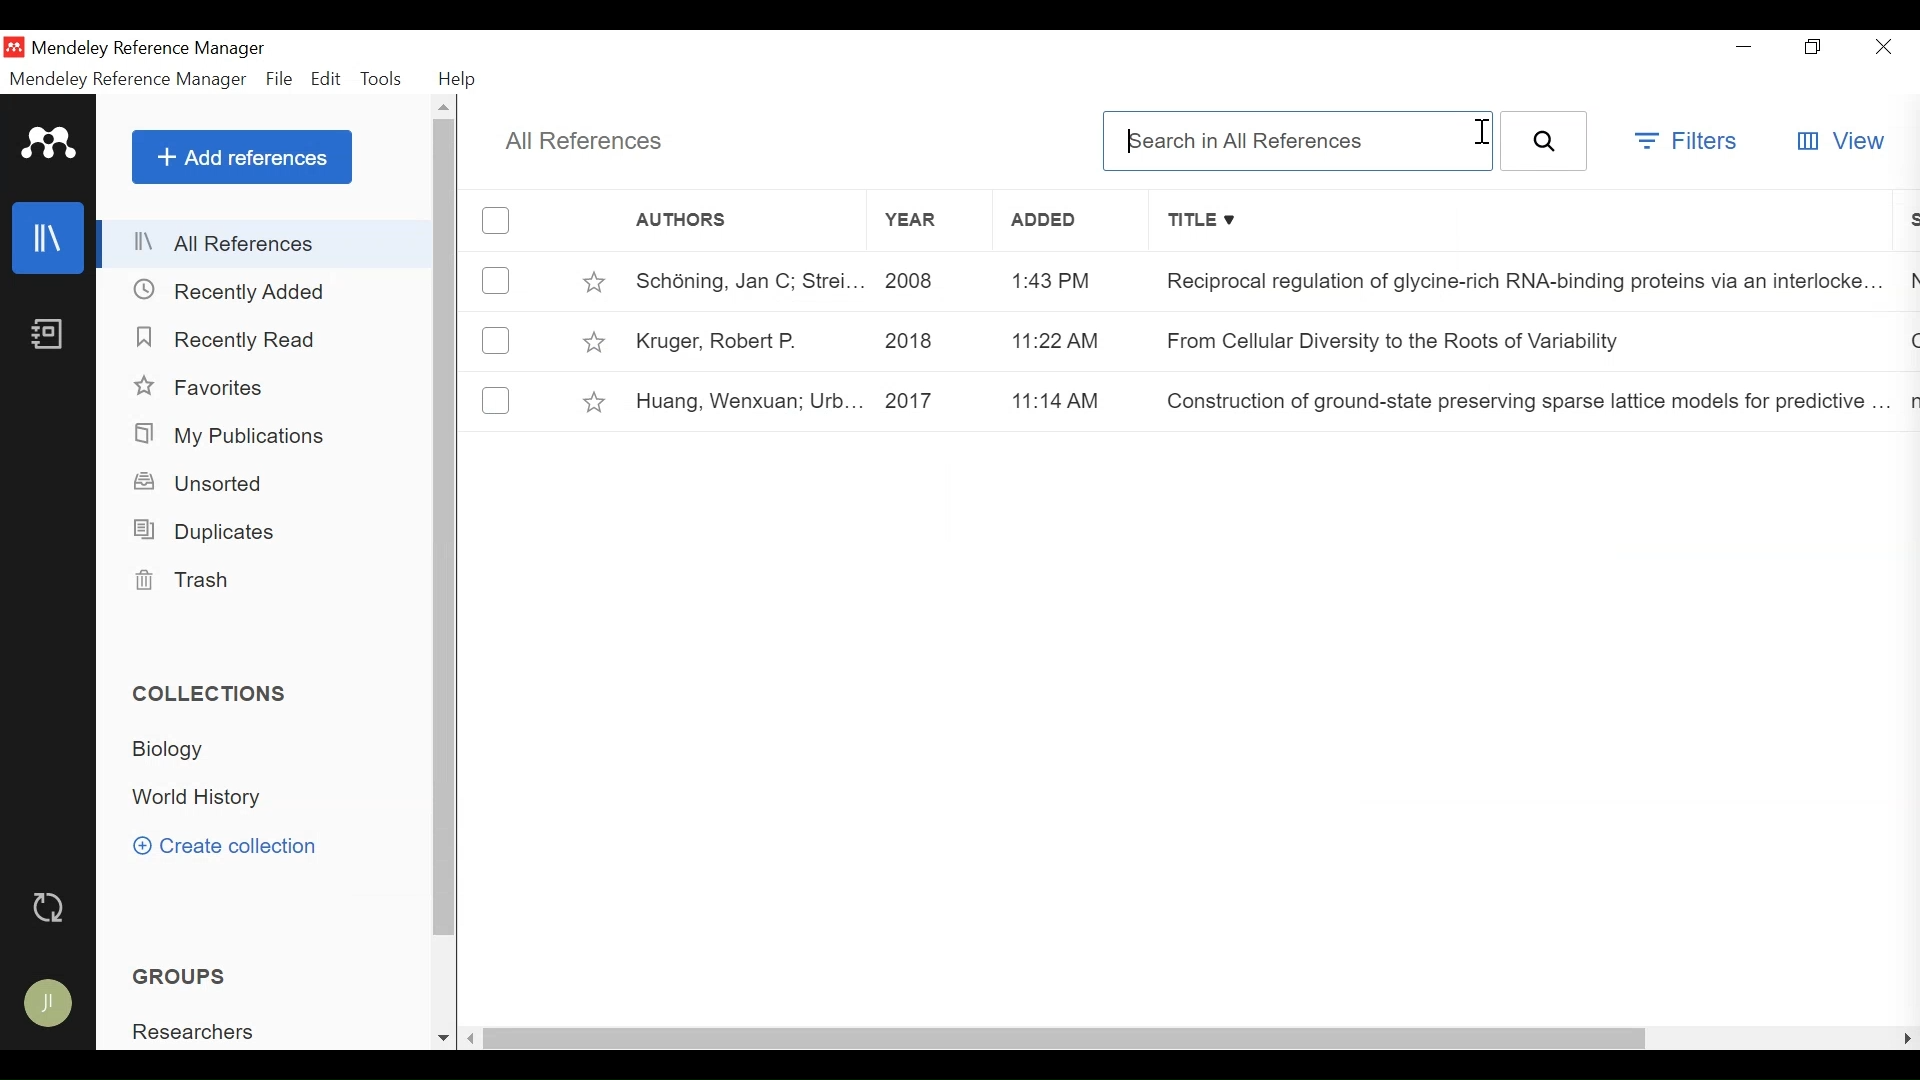 This screenshot has height=1080, width=1920. Describe the element at coordinates (496, 341) in the screenshot. I see `(un)select` at that location.